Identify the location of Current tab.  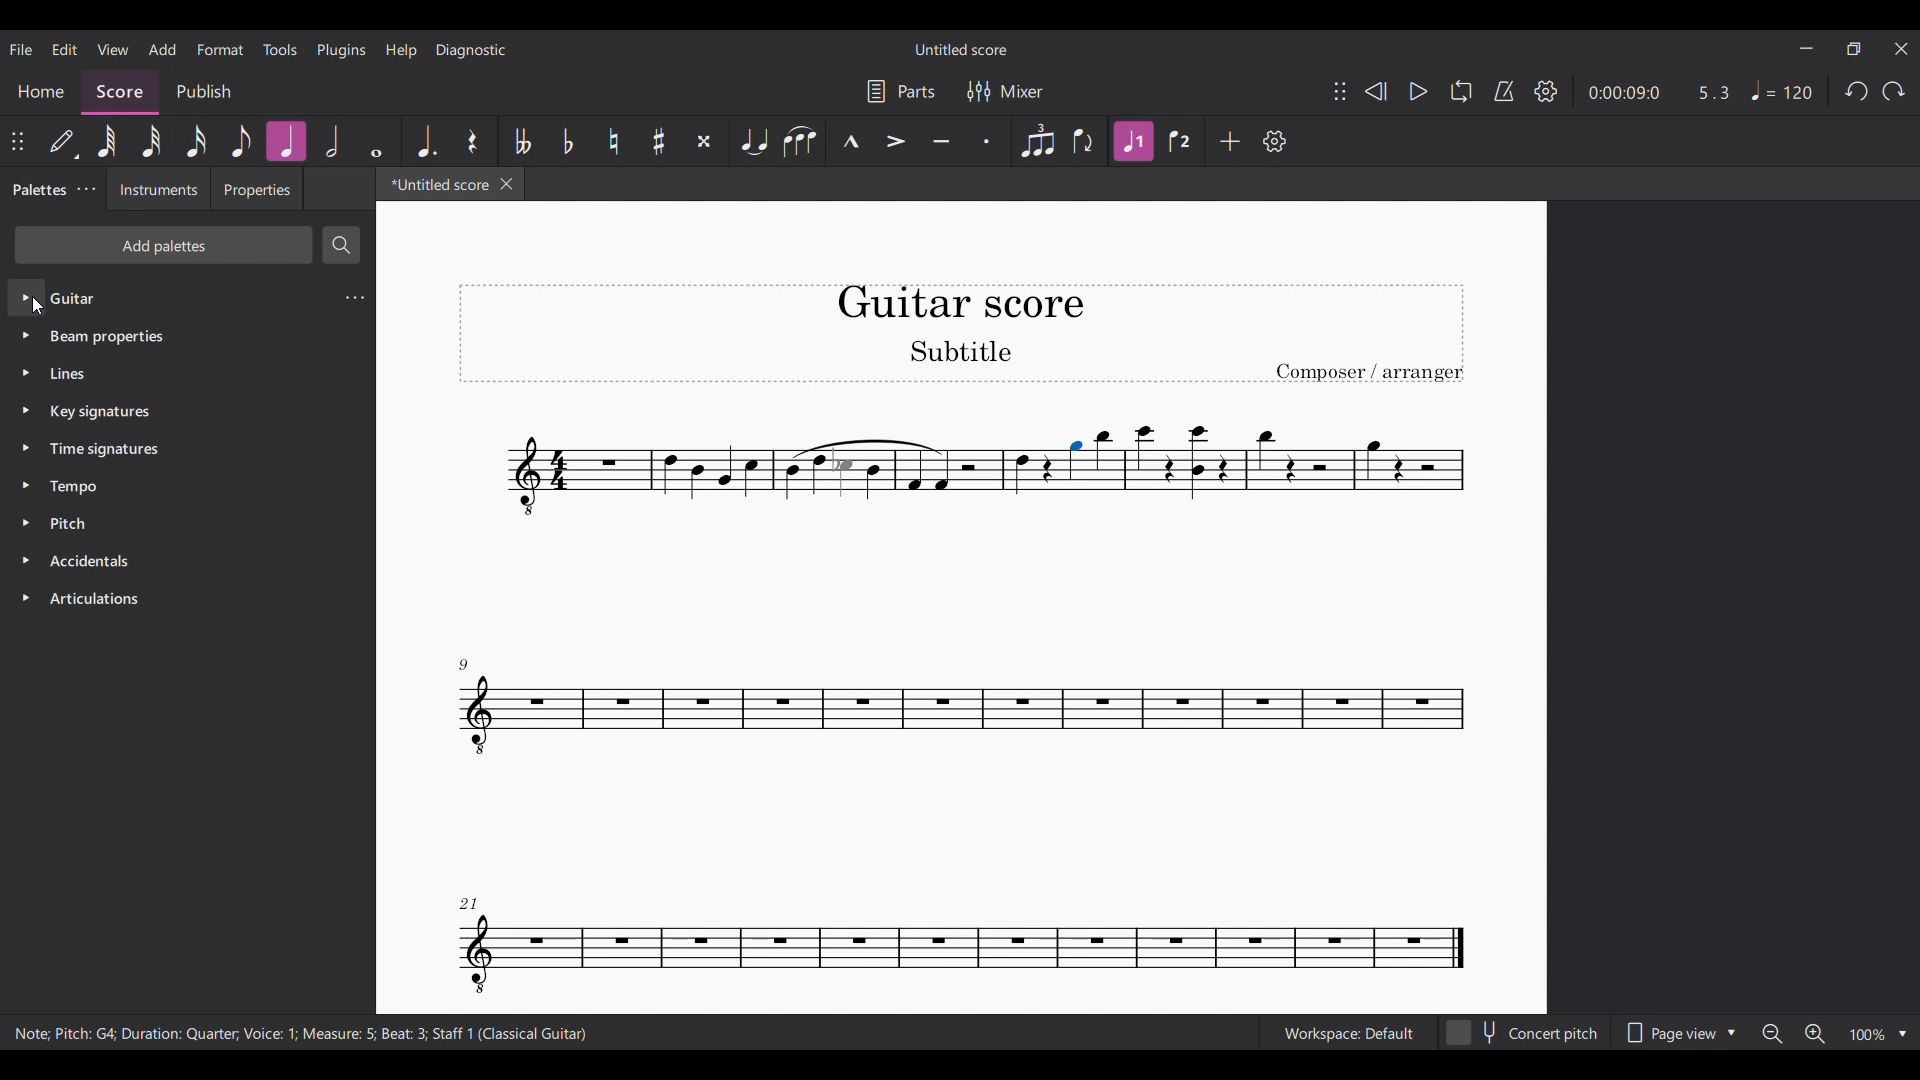
(435, 184).